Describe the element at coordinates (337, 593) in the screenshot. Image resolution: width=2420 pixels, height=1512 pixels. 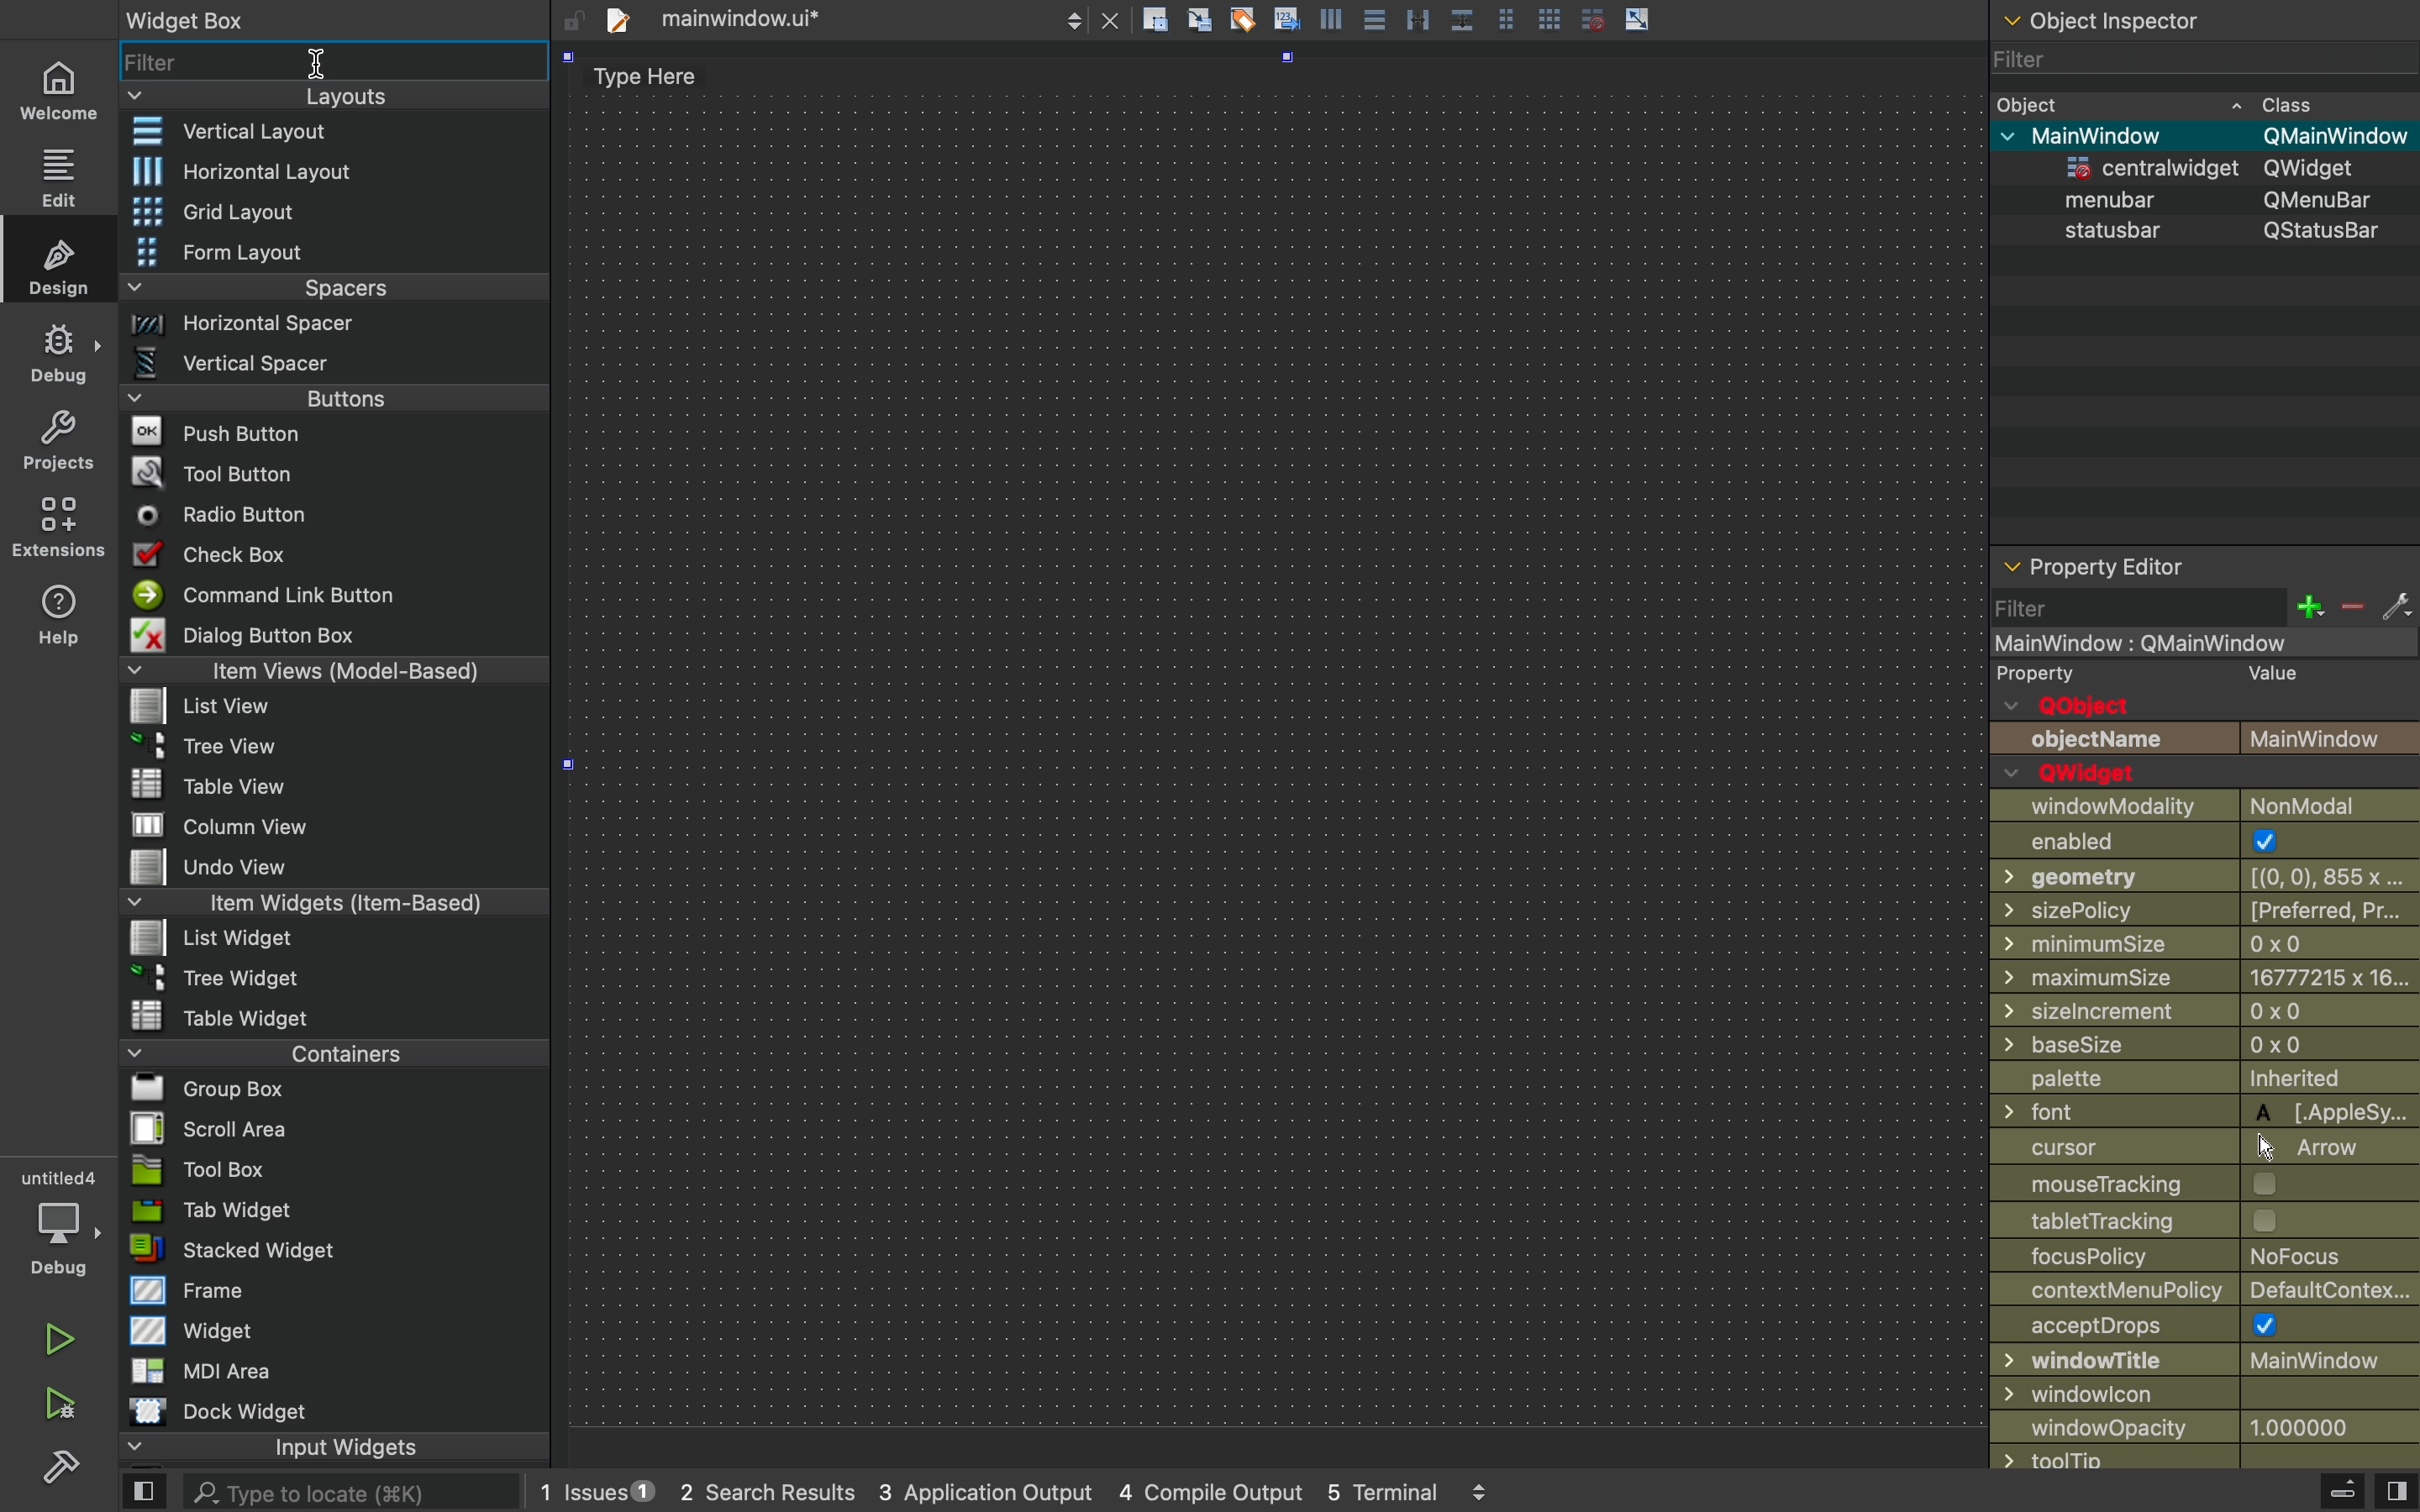
I see `command link button` at that location.